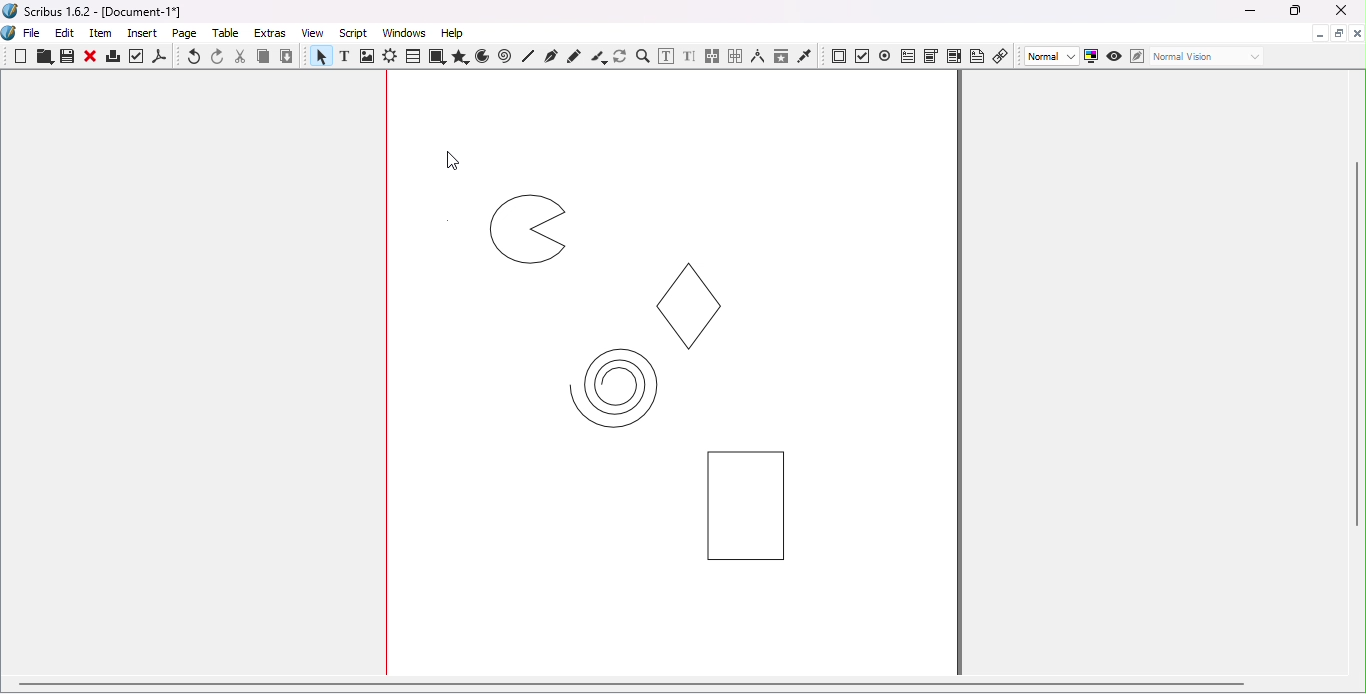 Image resolution: width=1366 pixels, height=694 pixels. I want to click on Undo, so click(195, 58).